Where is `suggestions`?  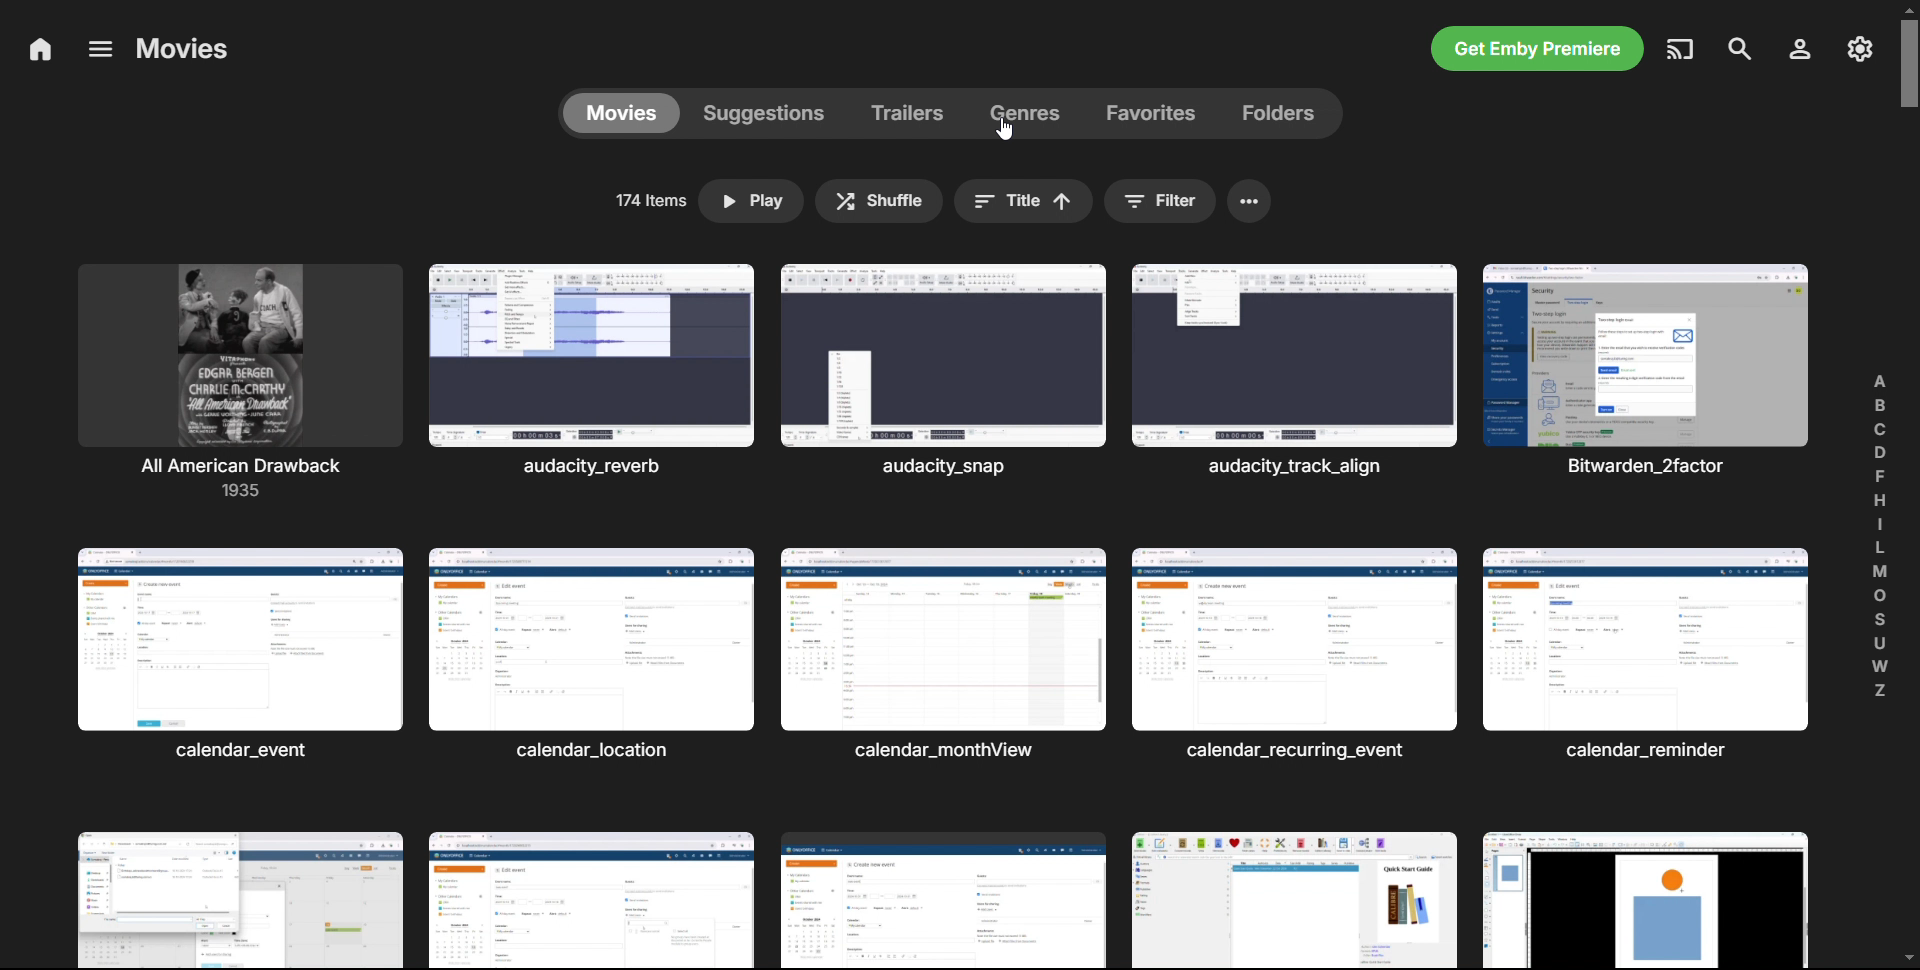 suggestions is located at coordinates (772, 113).